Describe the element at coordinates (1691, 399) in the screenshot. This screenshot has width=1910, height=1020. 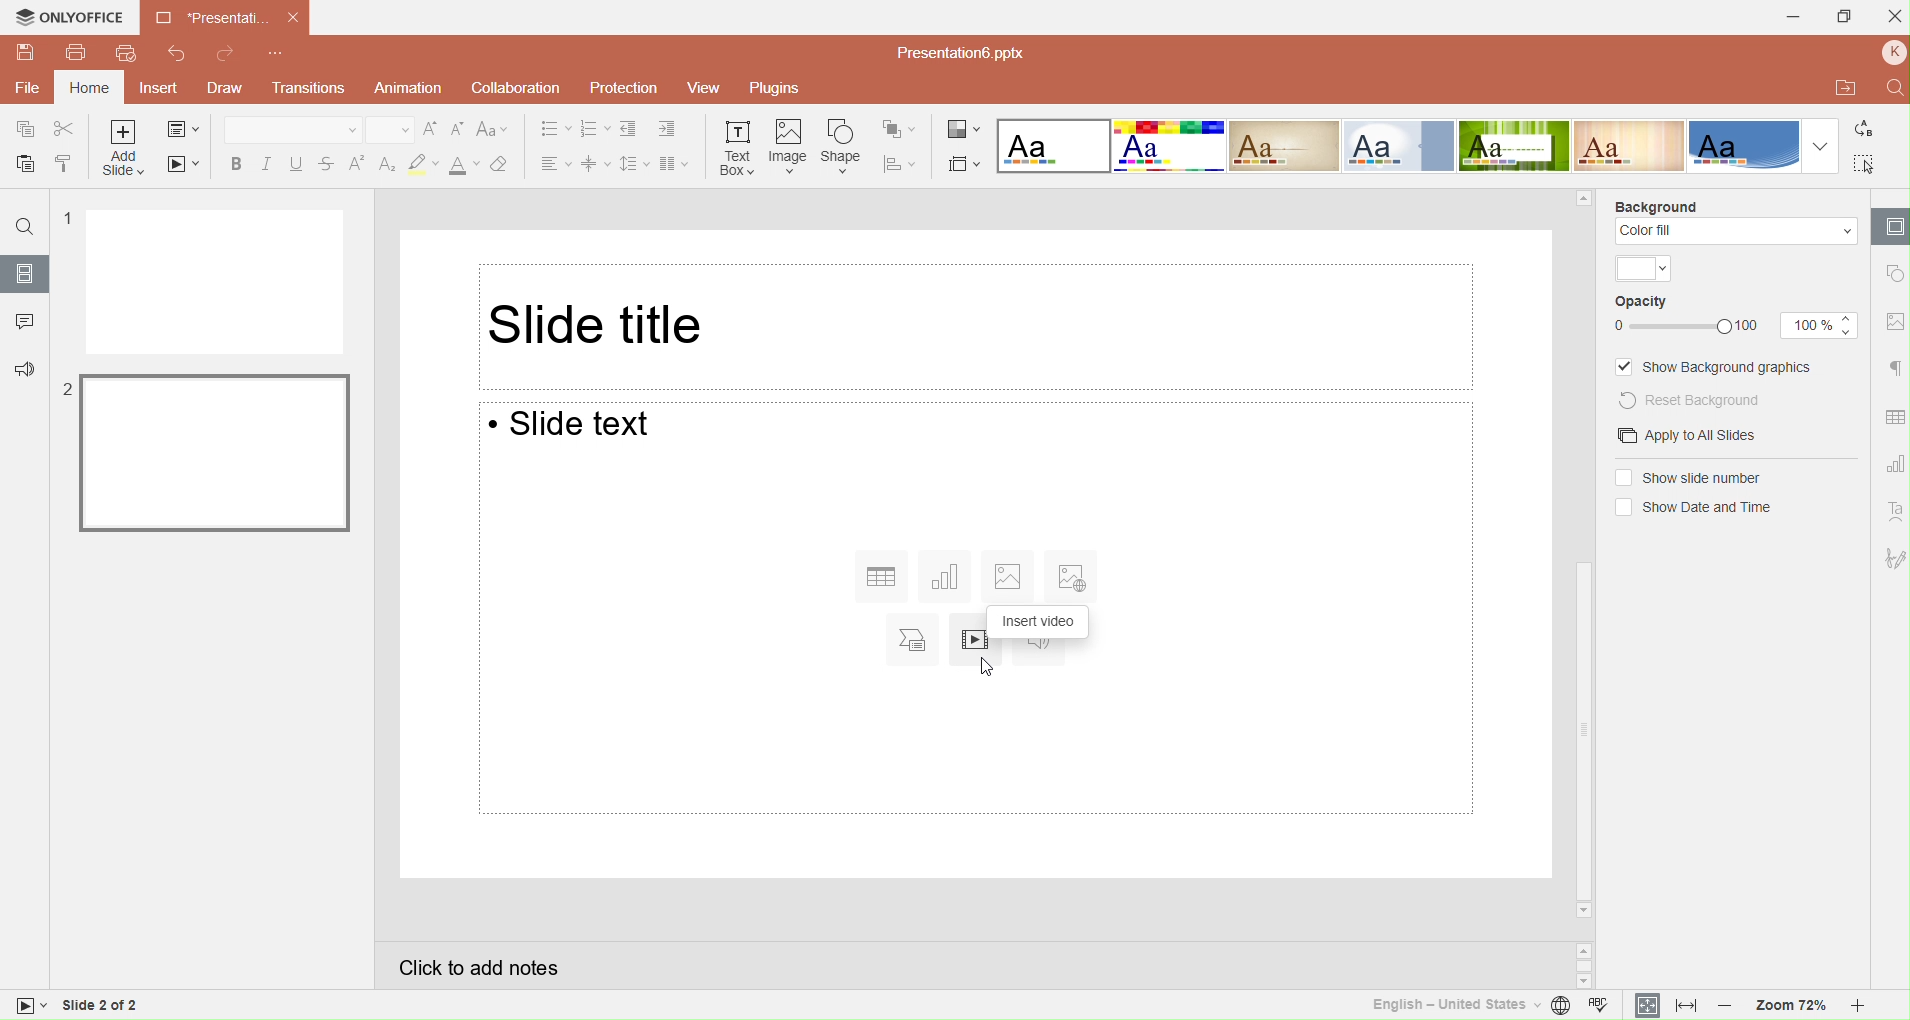
I see `Reset background` at that location.